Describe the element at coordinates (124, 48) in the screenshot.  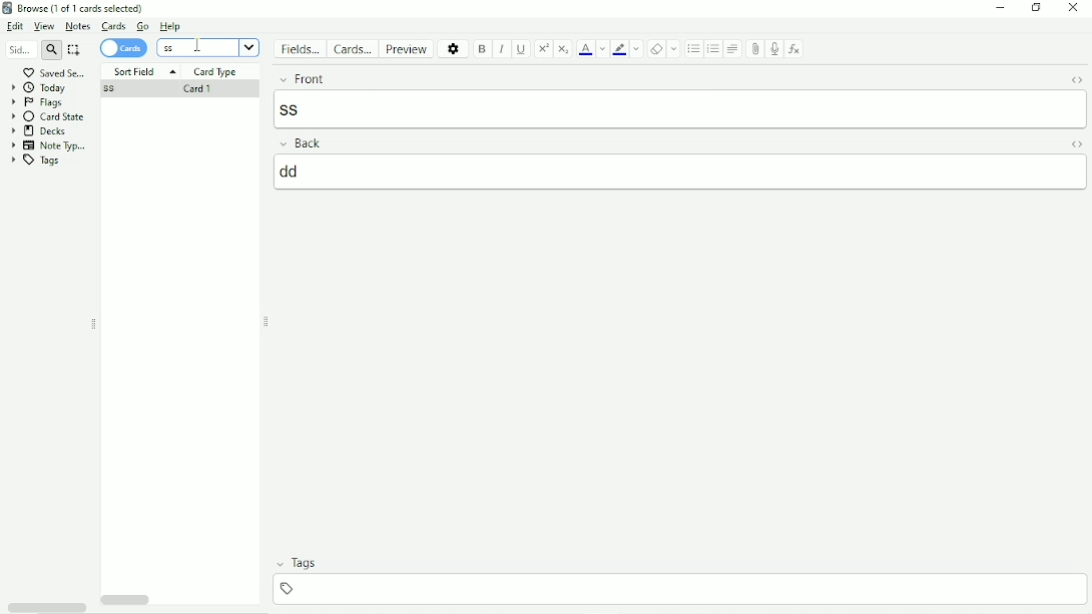
I see `Cards` at that location.